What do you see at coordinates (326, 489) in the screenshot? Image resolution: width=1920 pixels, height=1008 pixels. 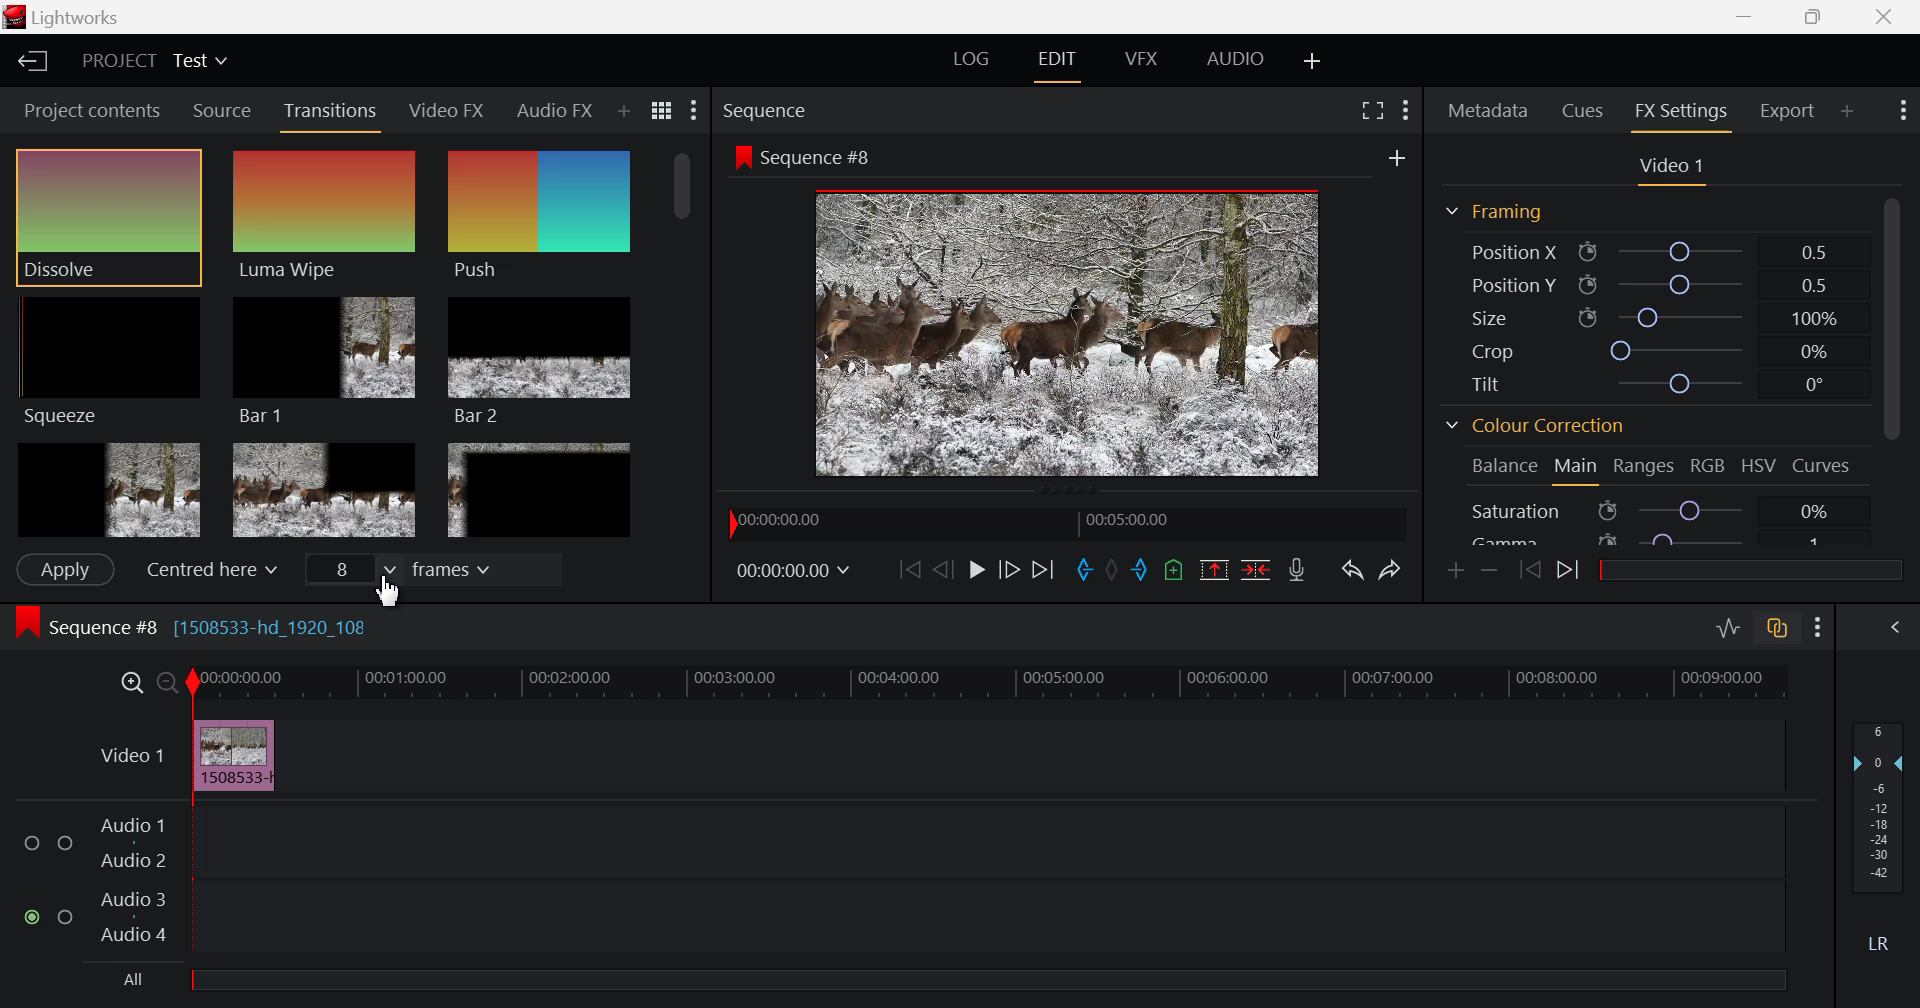 I see `Box 2` at bounding box center [326, 489].